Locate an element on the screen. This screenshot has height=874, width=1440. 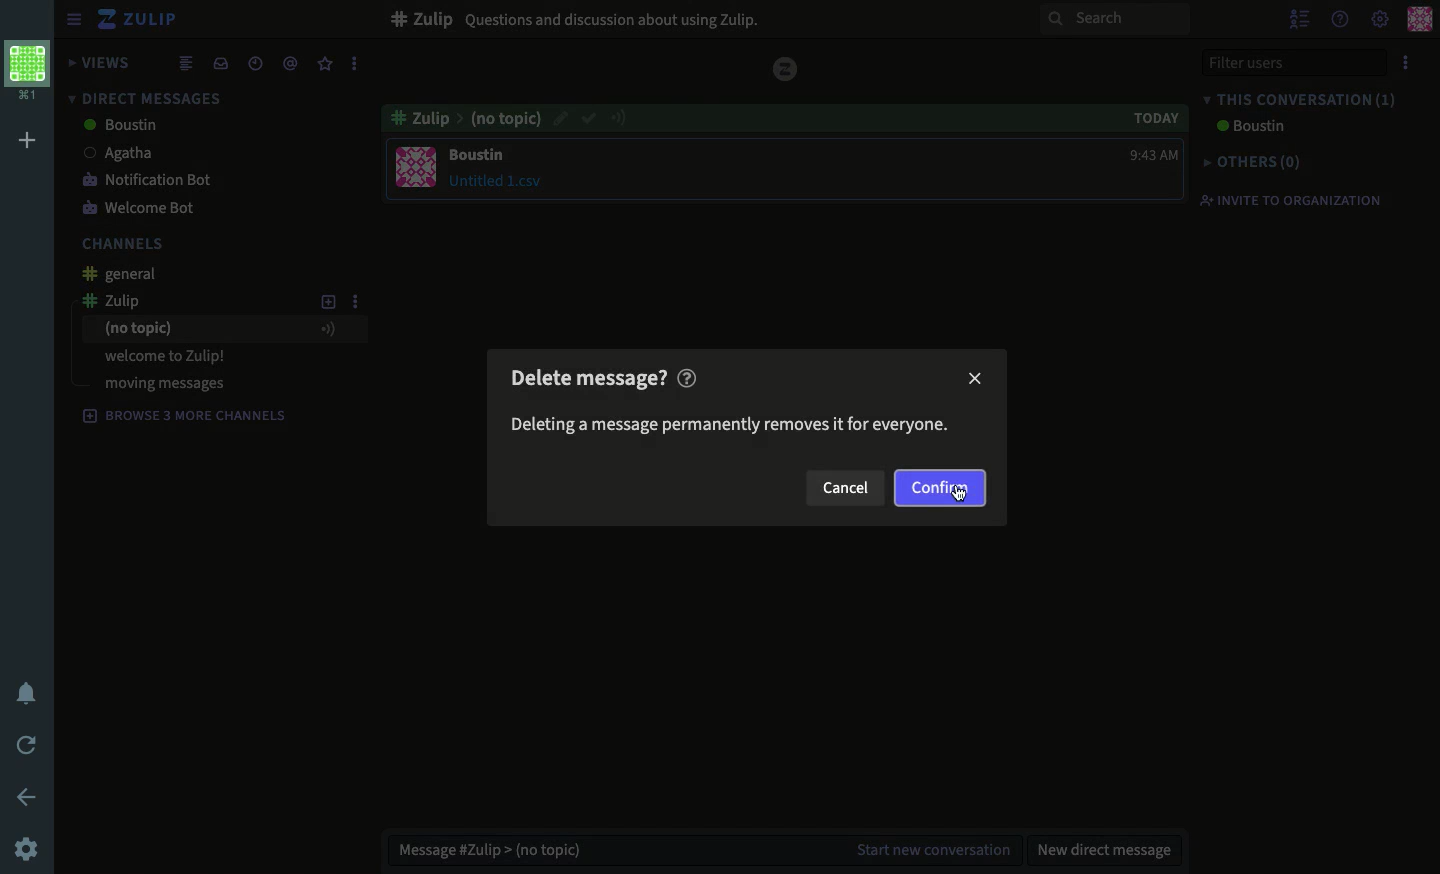
welcome bot is located at coordinates (143, 208).